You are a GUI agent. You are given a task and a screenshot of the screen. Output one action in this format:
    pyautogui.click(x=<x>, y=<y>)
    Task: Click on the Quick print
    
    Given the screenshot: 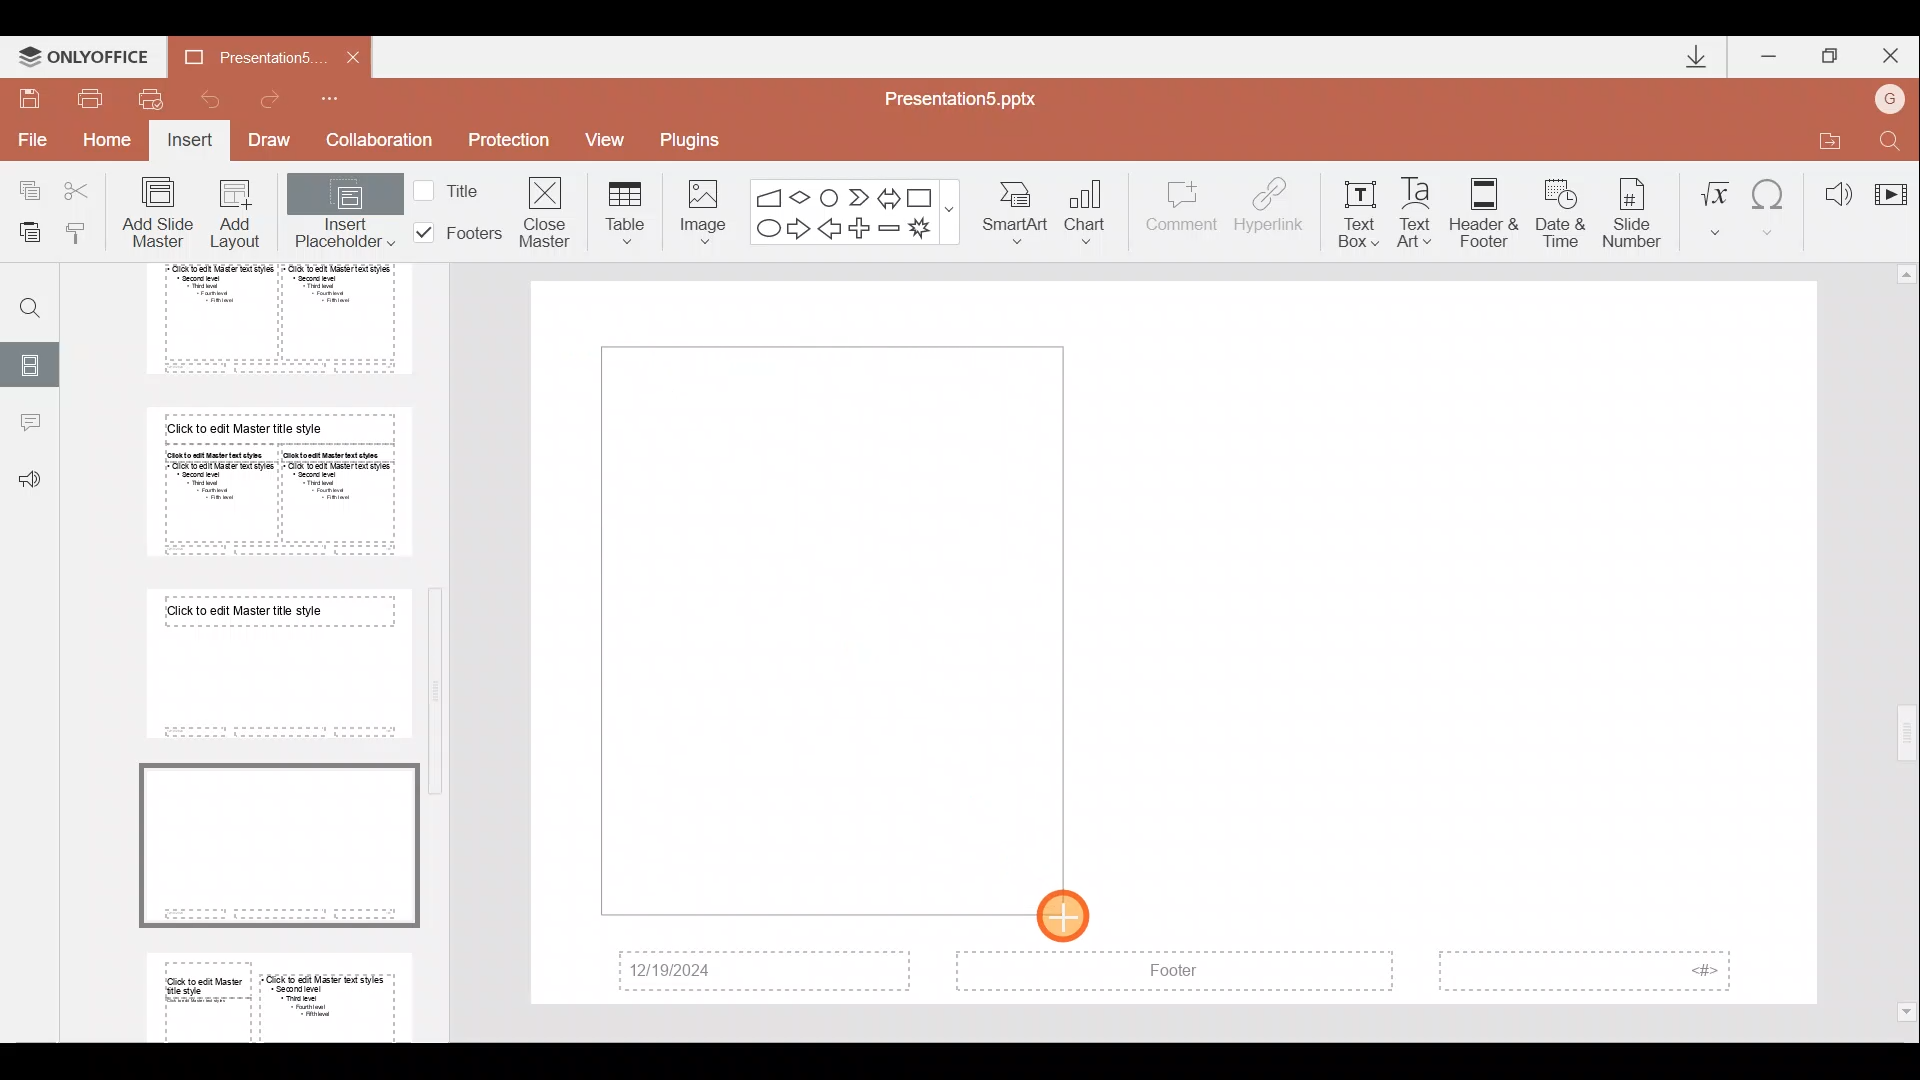 What is the action you would take?
    pyautogui.click(x=150, y=100)
    